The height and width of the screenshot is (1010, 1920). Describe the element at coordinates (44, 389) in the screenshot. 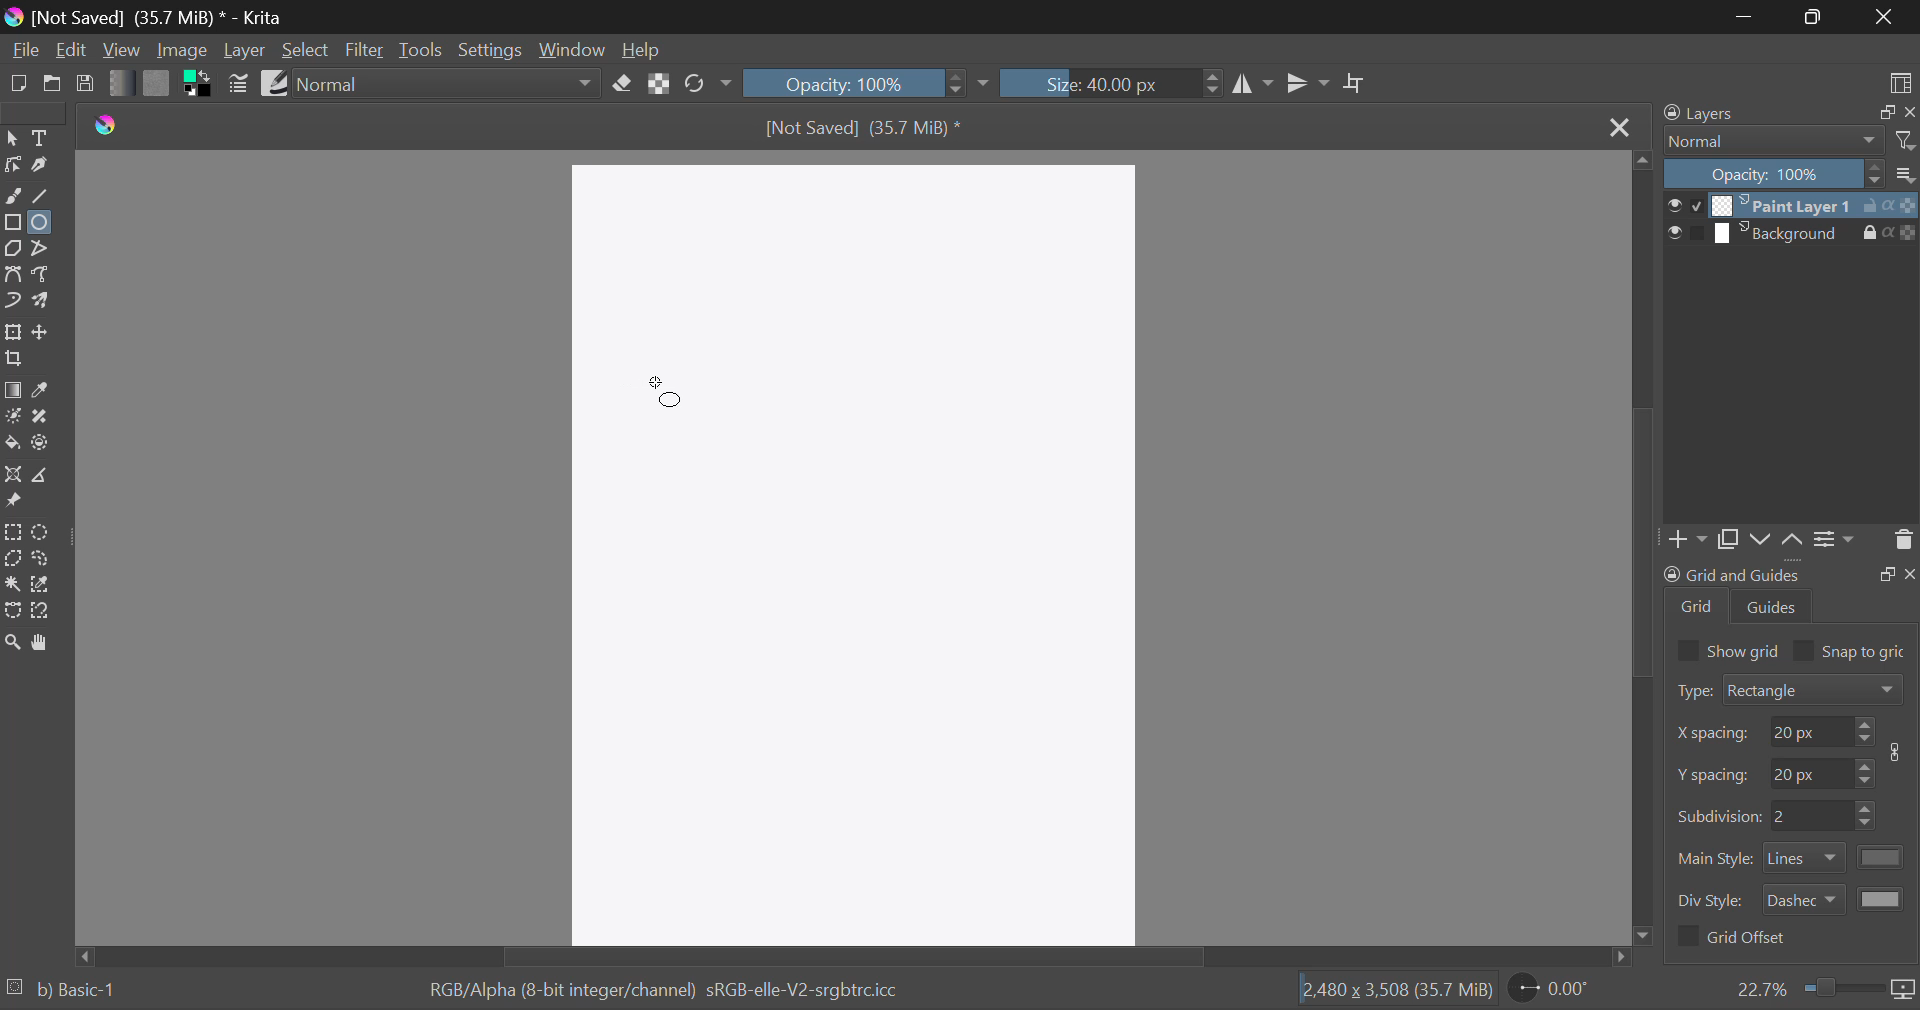

I see `Eyedropper` at that location.